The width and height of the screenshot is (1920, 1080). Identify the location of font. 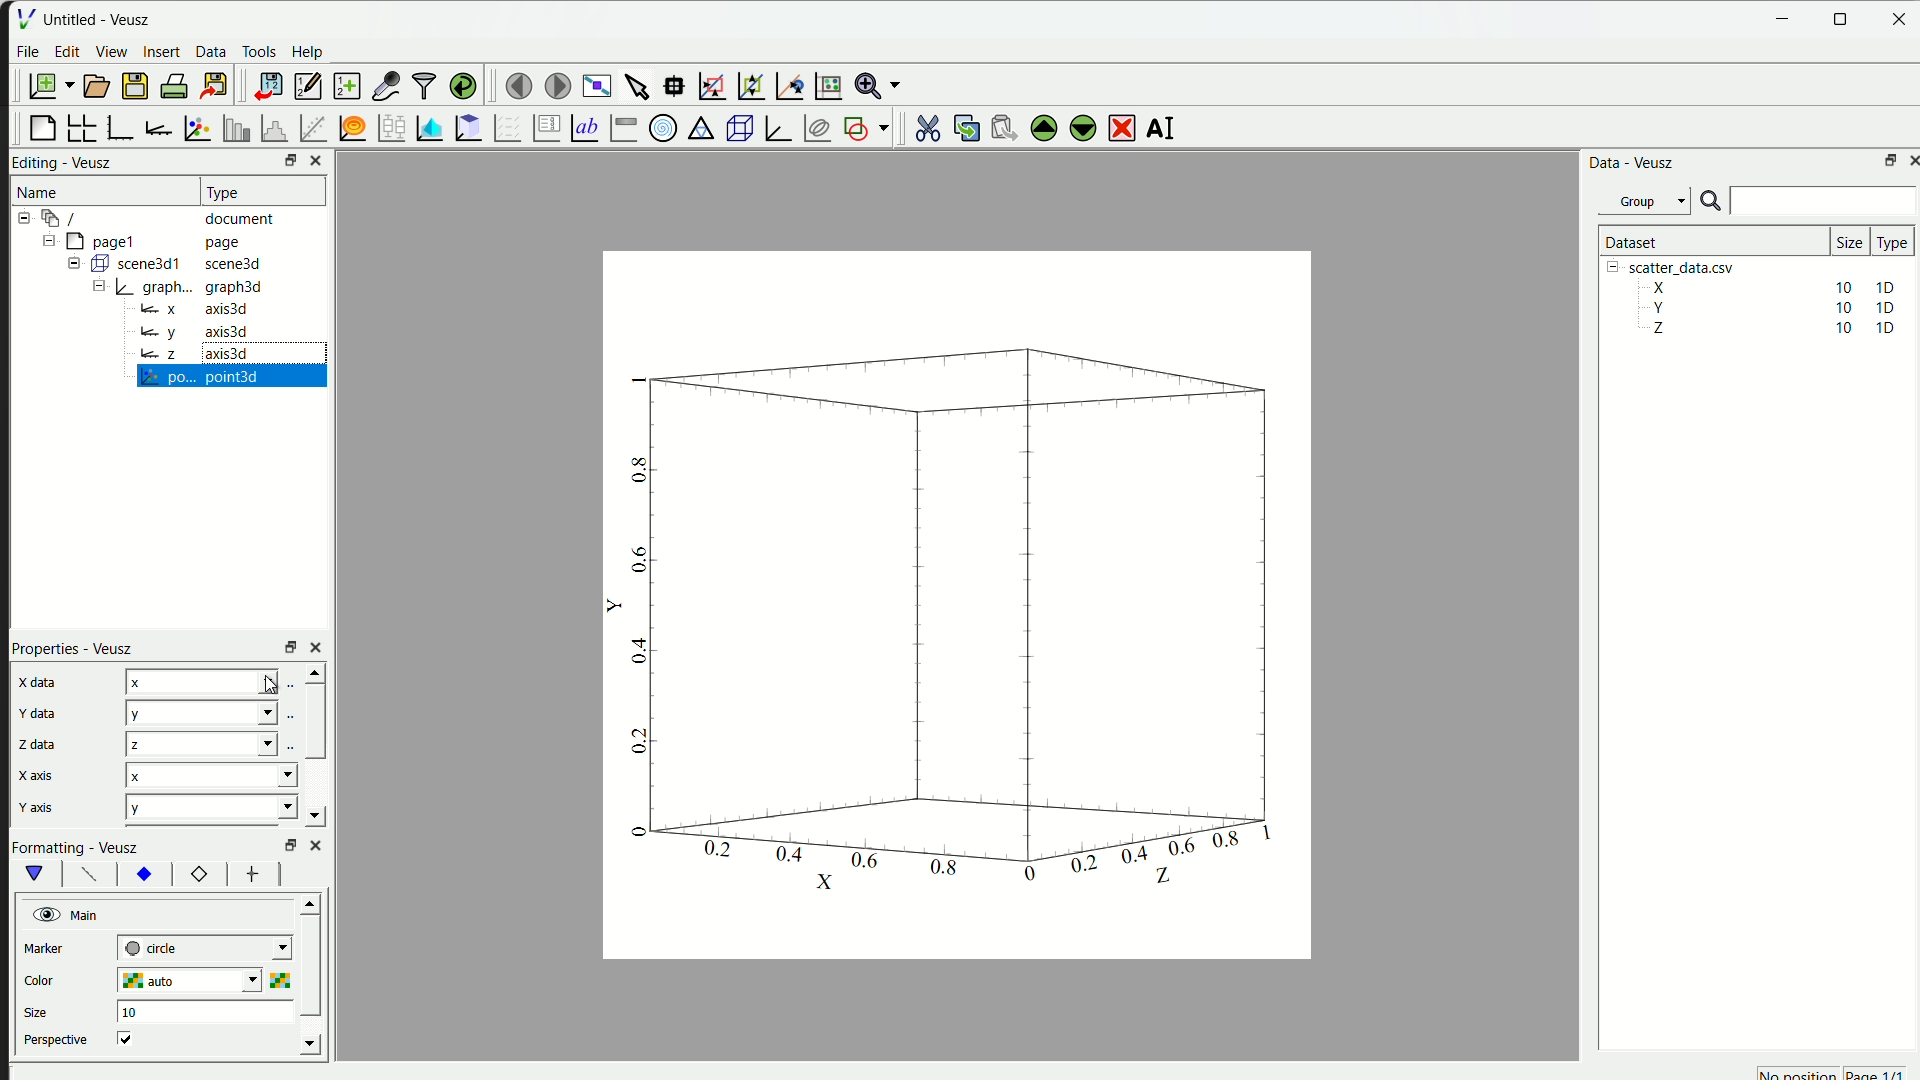
(86, 874).